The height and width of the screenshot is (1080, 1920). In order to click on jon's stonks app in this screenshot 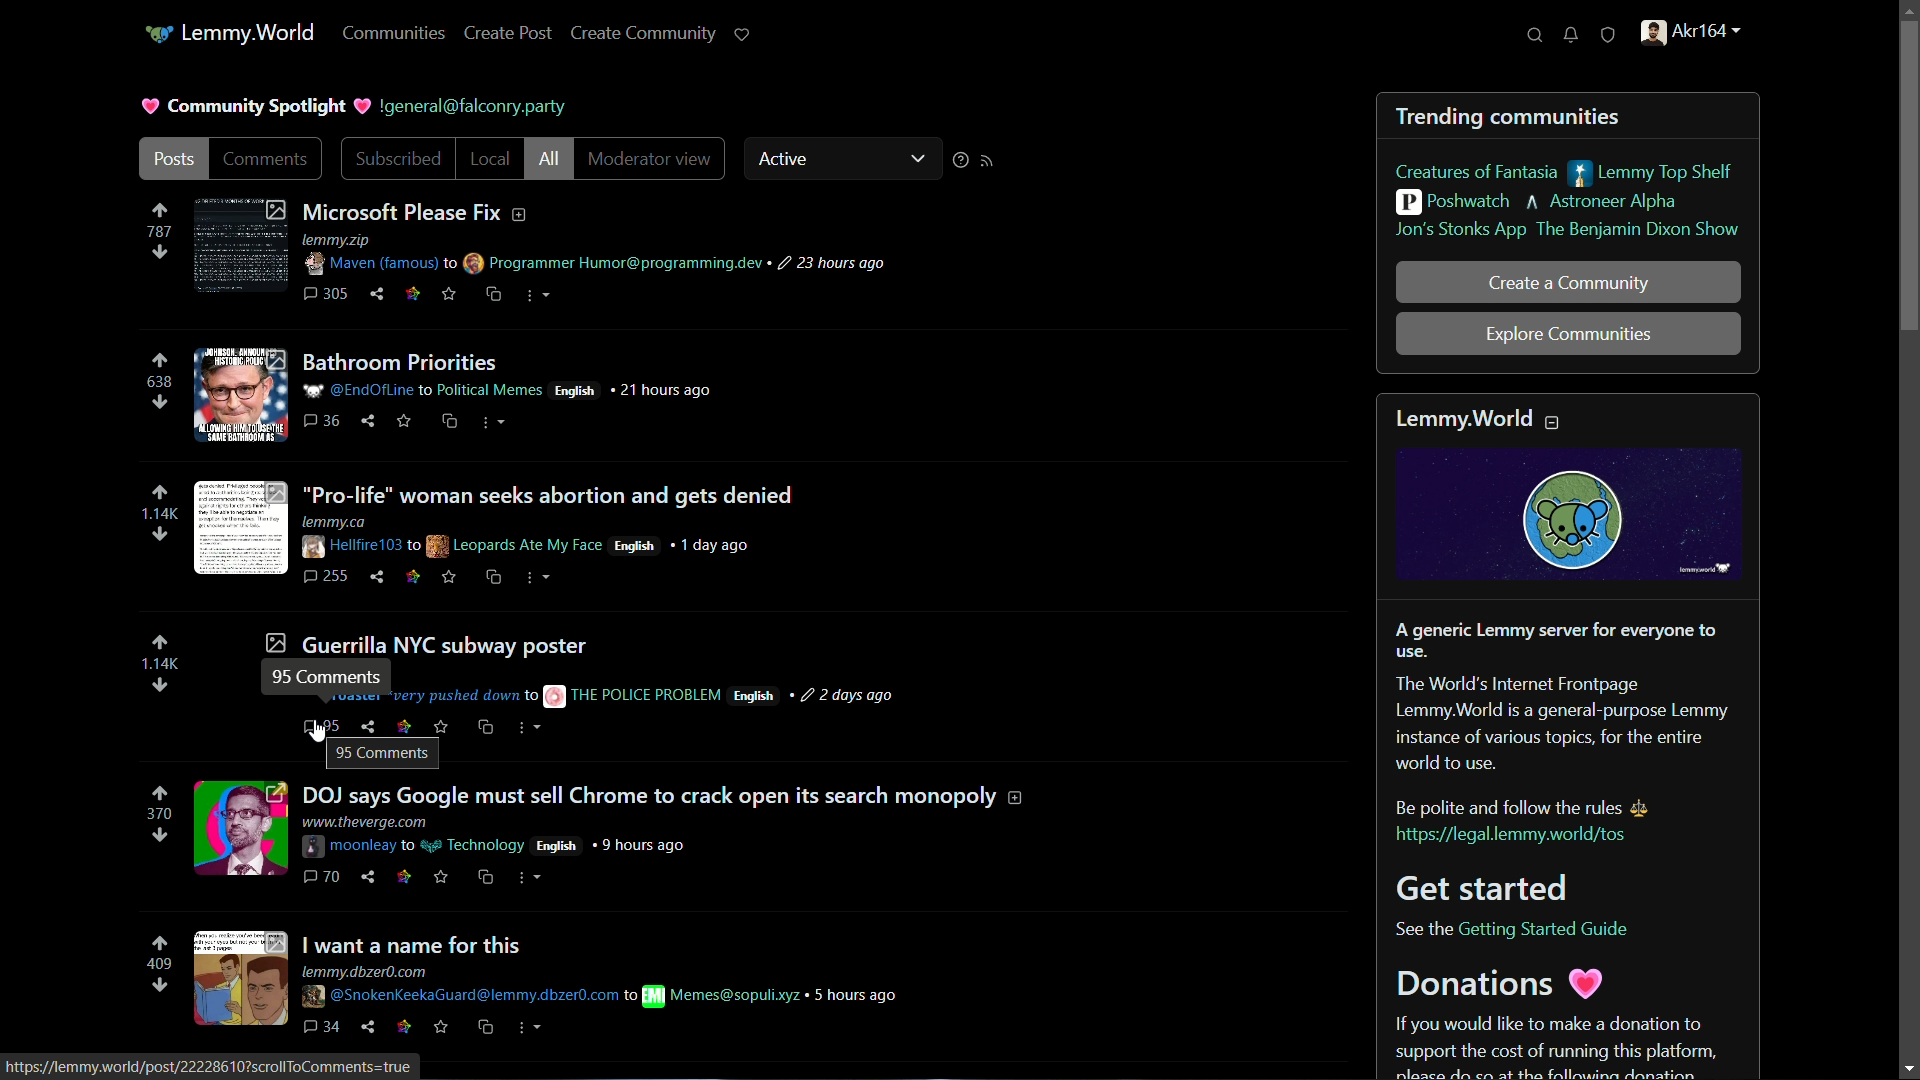, I will do `click(1455, 232)`.